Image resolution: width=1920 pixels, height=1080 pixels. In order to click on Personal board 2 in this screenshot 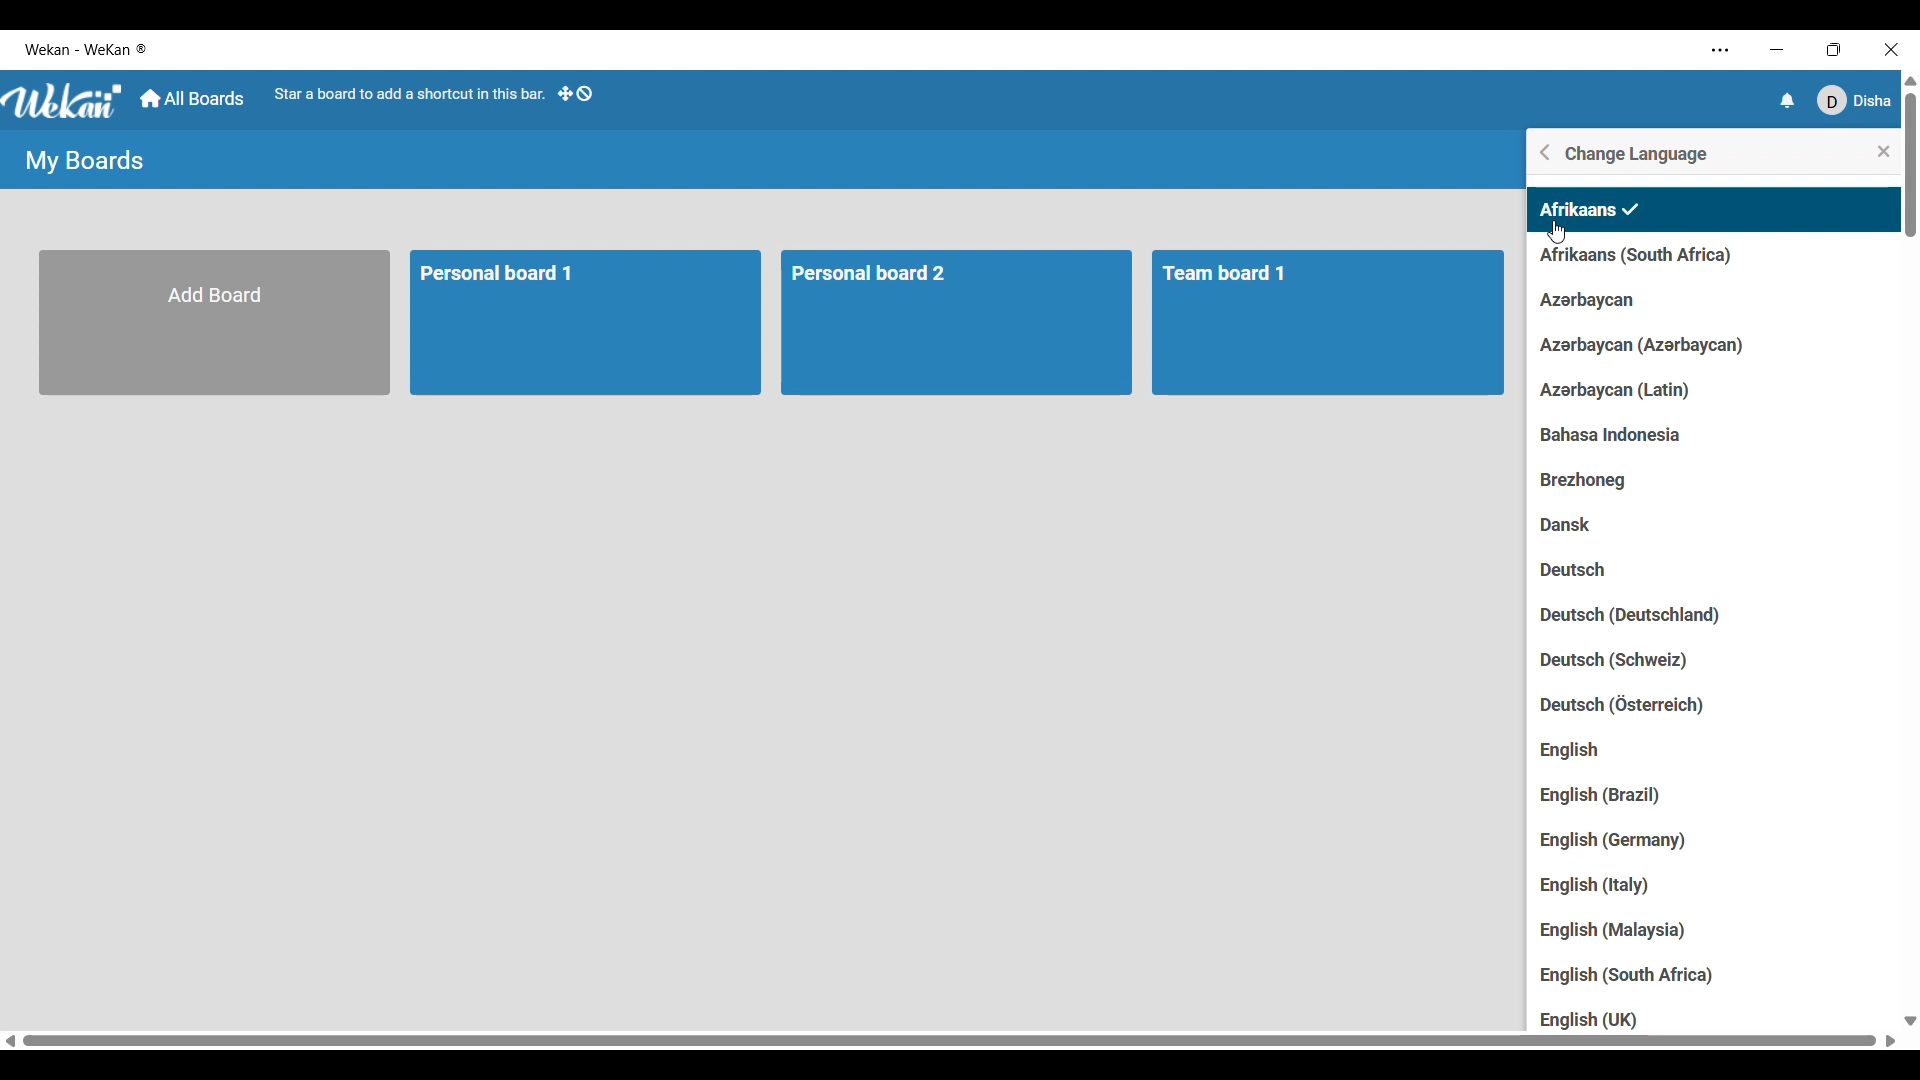, I will do `click(963, 324)`.